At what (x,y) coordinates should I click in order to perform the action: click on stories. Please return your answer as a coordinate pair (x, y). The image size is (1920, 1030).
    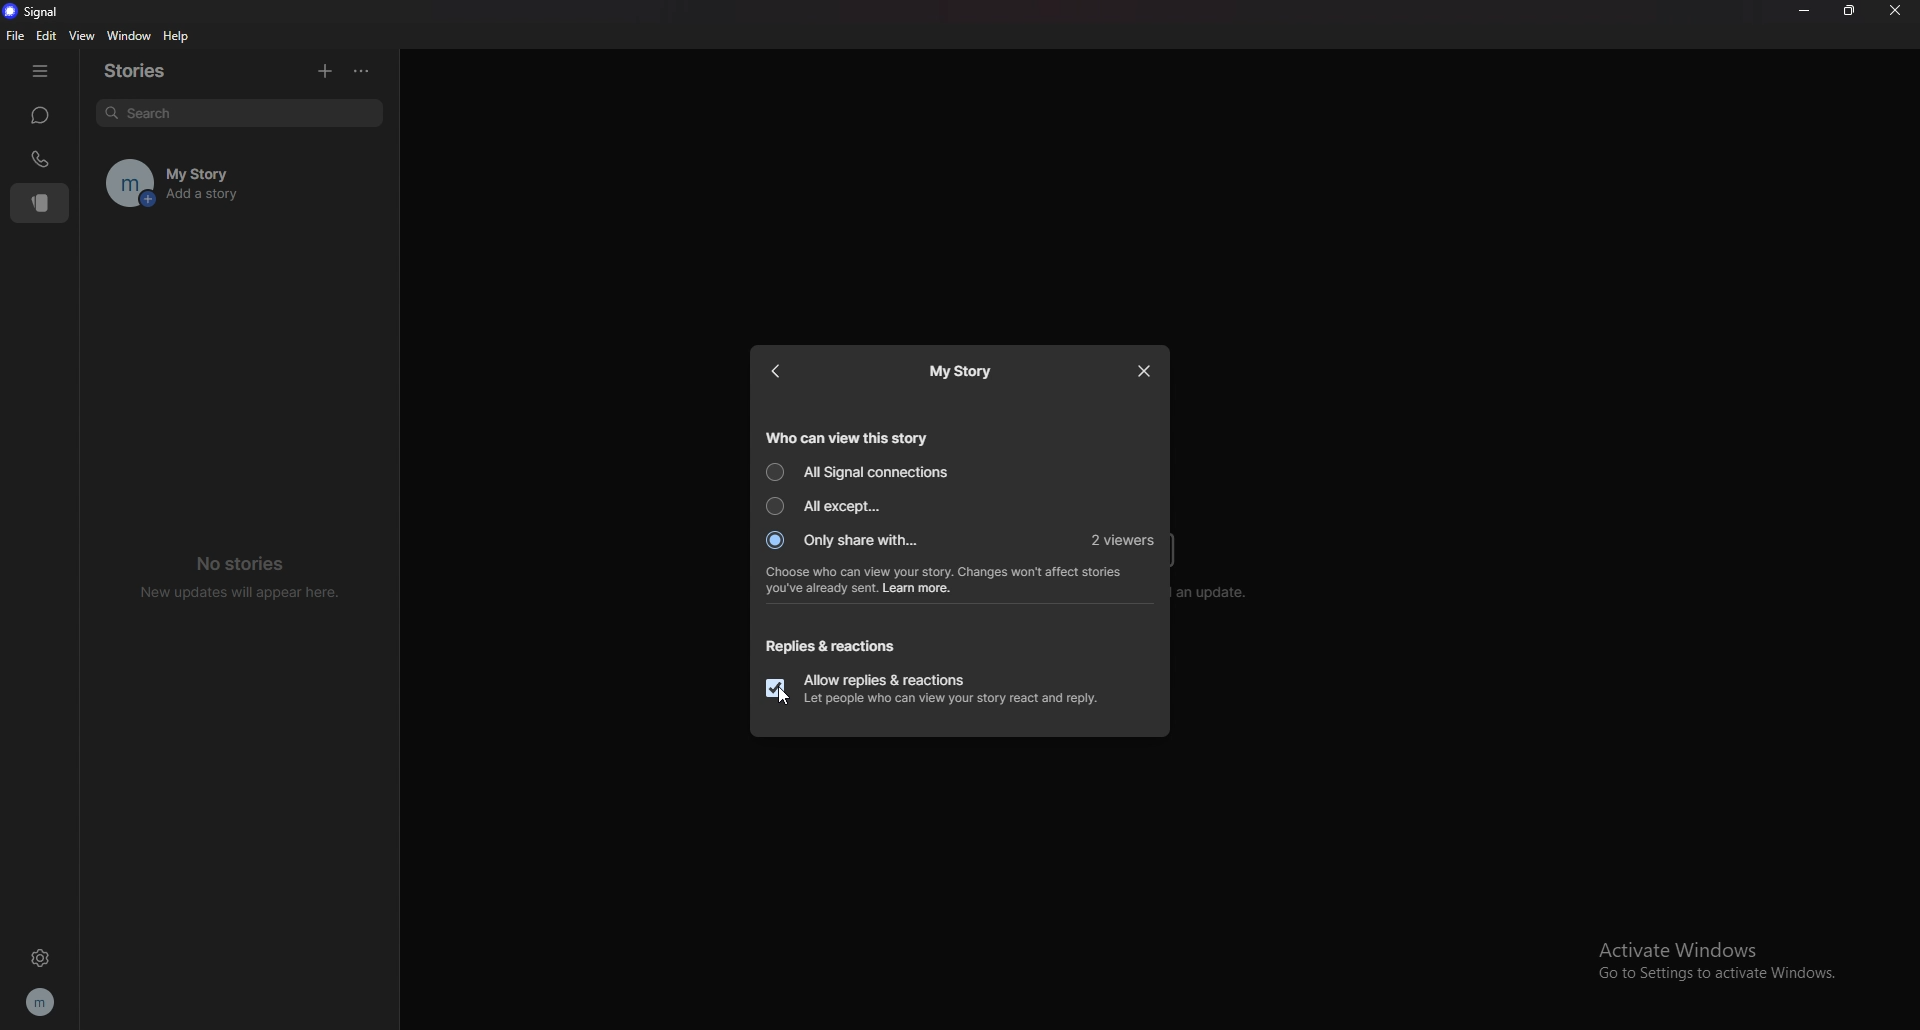
    Looking at the image, I should click on (148, 69).